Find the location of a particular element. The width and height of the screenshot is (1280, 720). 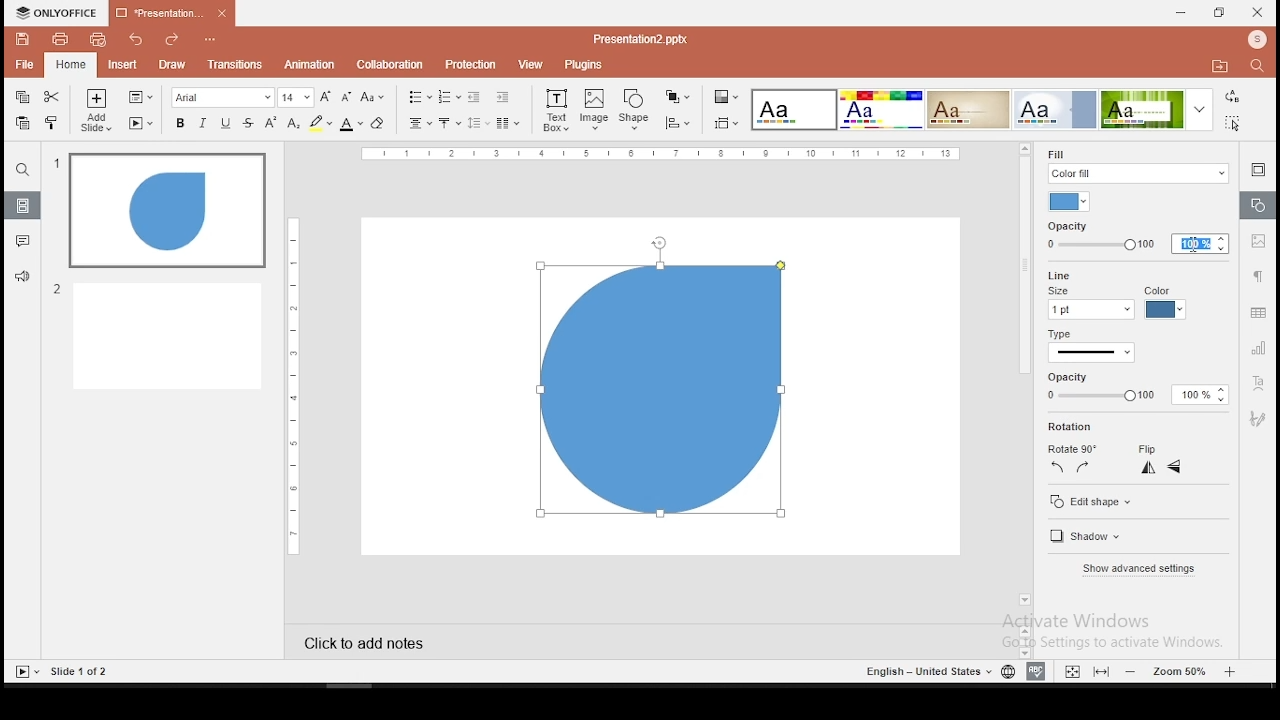

underline is located at coordinates (226, 123).